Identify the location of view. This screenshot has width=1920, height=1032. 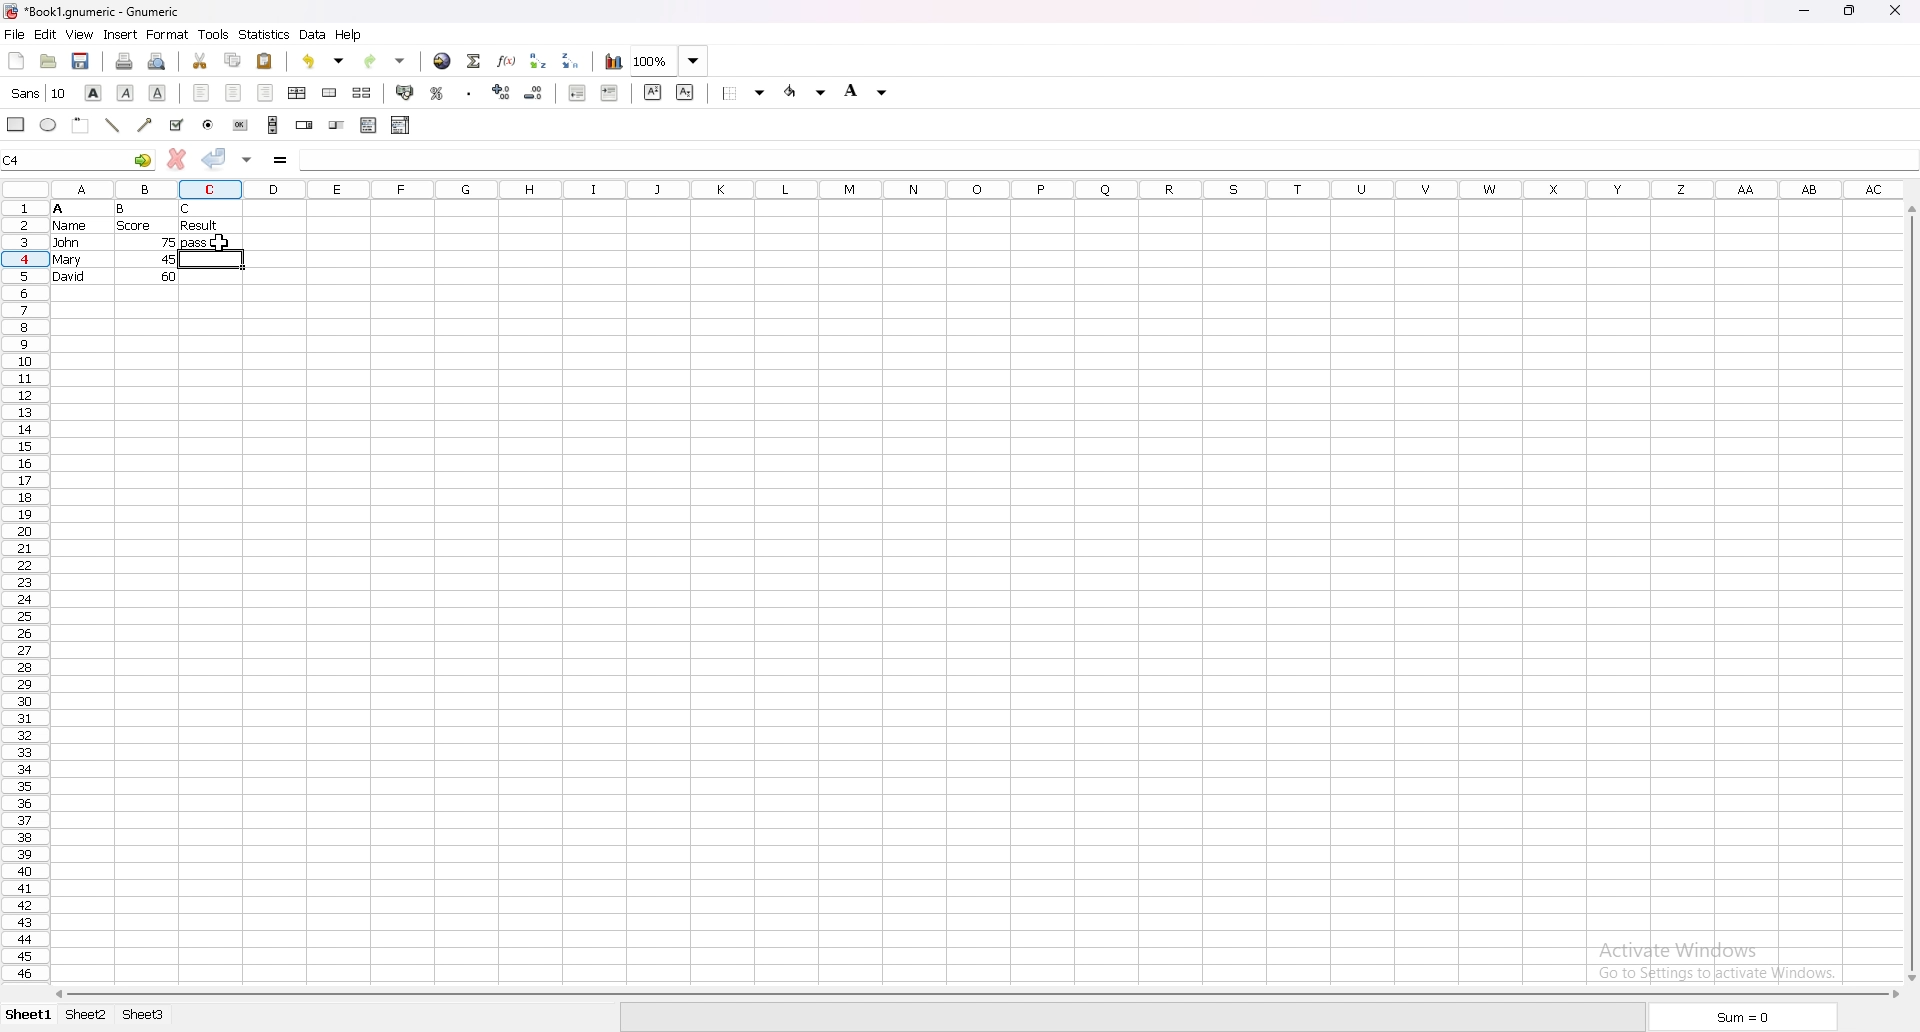
(78, 34).